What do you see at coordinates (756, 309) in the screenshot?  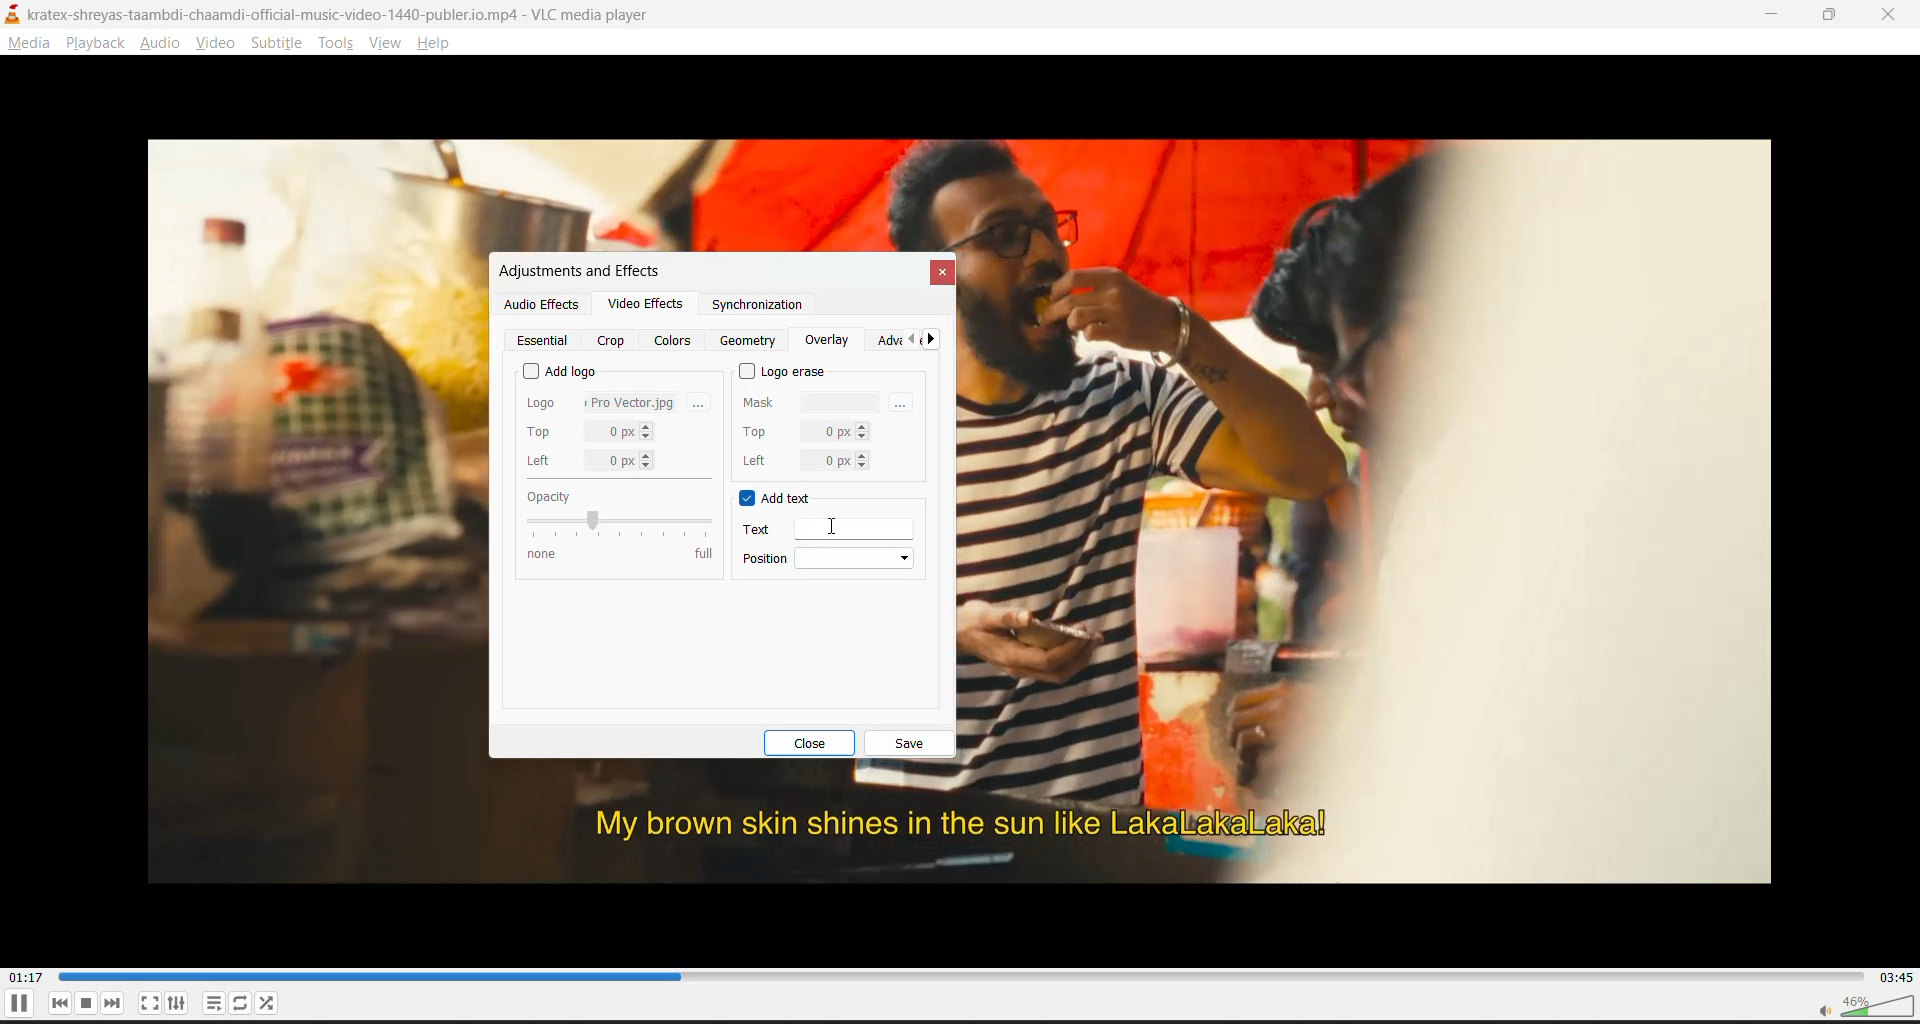 I see `synchronization` at bounding box center [756, 309].